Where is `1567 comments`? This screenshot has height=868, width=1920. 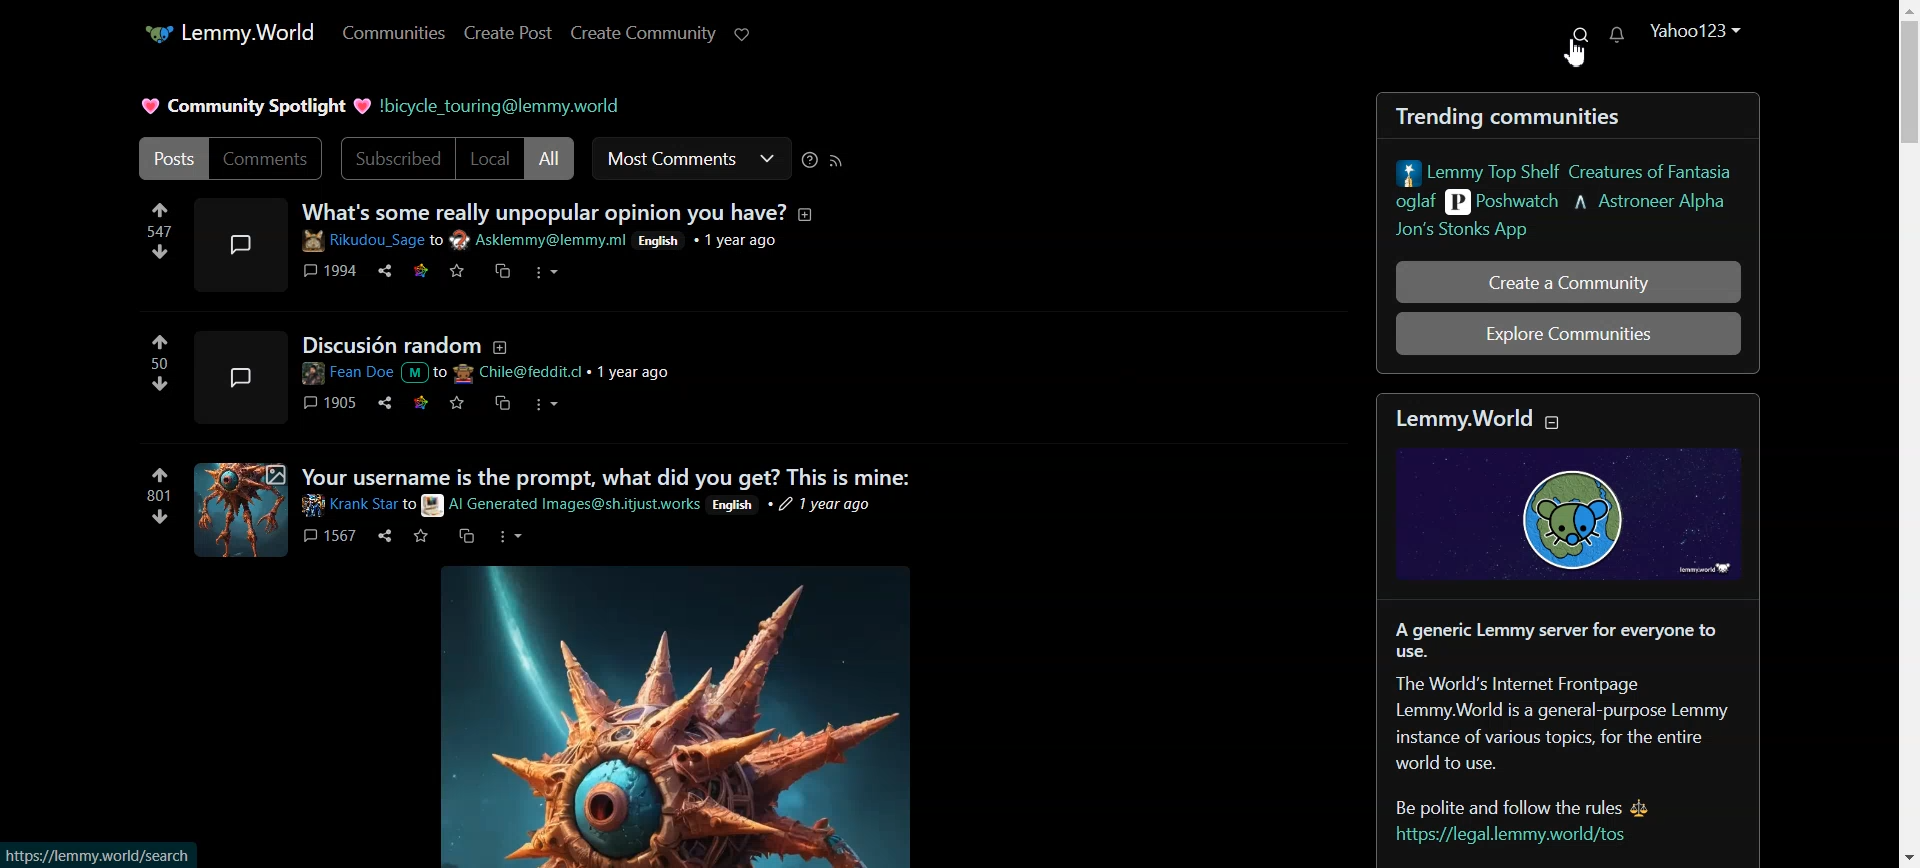 1567 comments is located at coordinates (326, 535).